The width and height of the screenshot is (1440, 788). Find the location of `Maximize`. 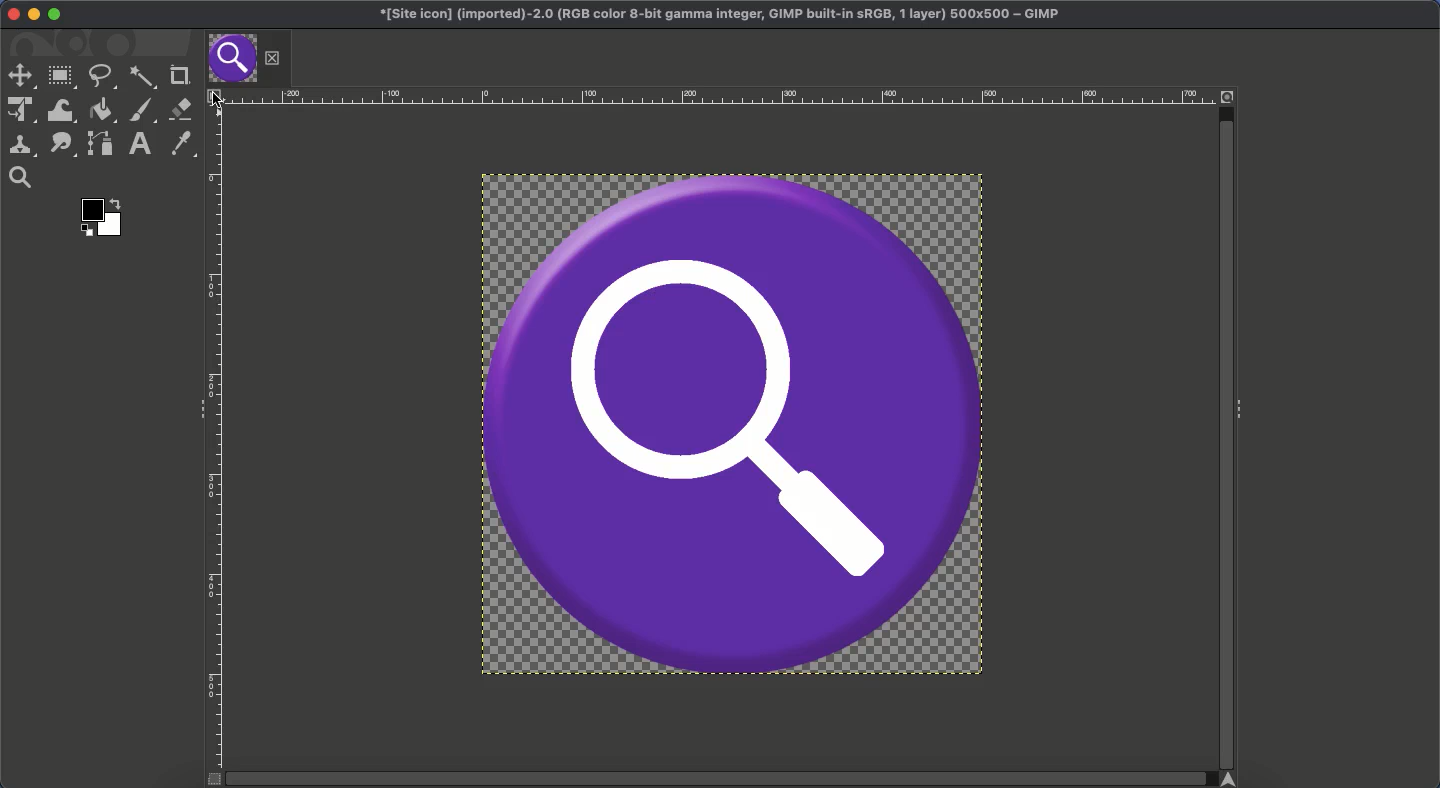

Maximize is located at coordinates (58, 15).